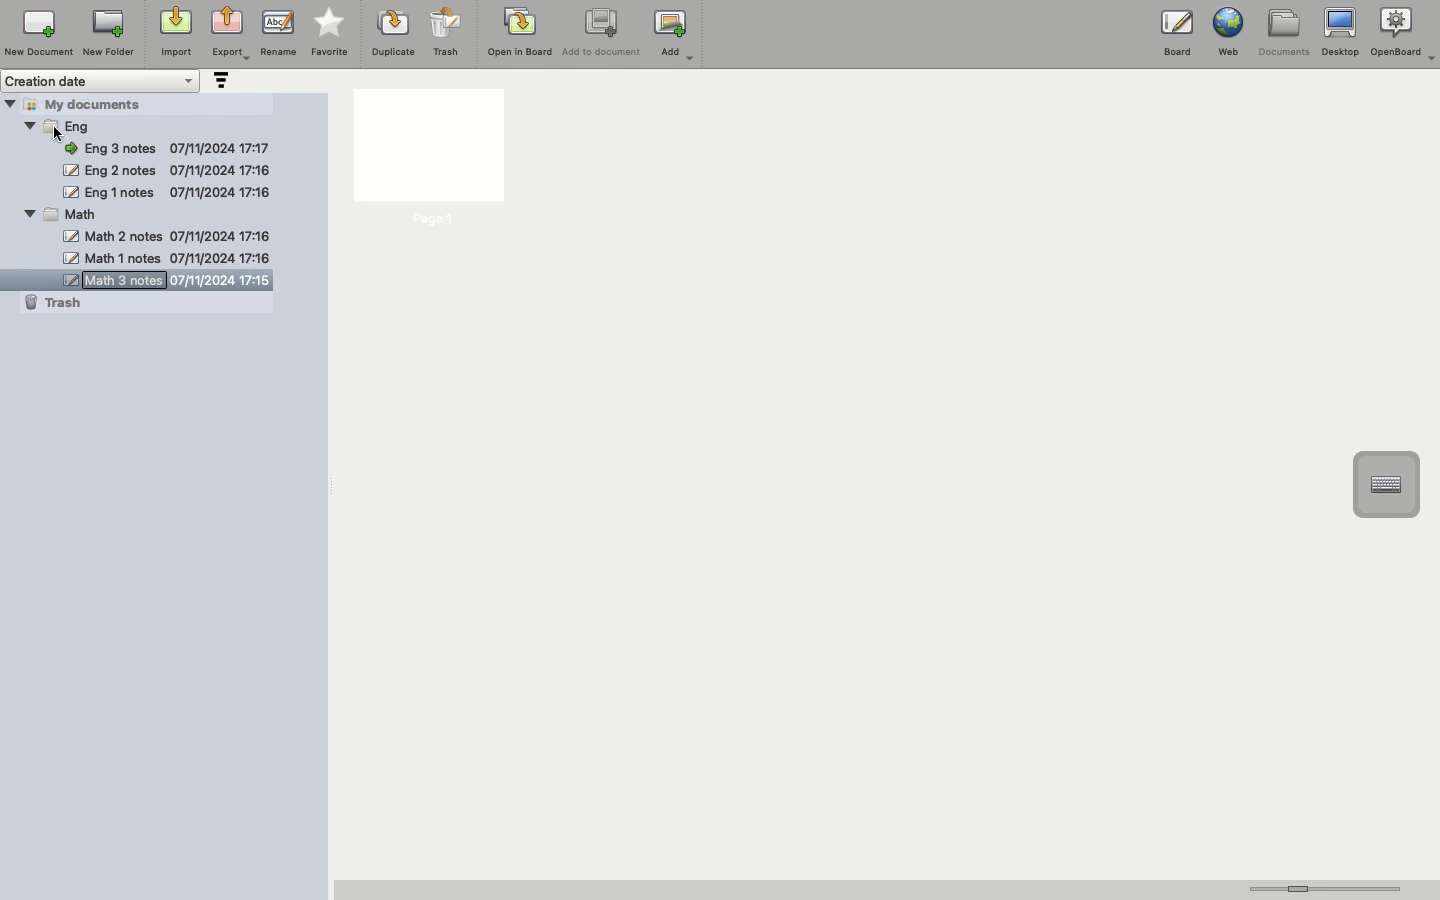  Describe the element at coordinates (165, 237) in the screenshot. I see `math 2 notes` at that location.